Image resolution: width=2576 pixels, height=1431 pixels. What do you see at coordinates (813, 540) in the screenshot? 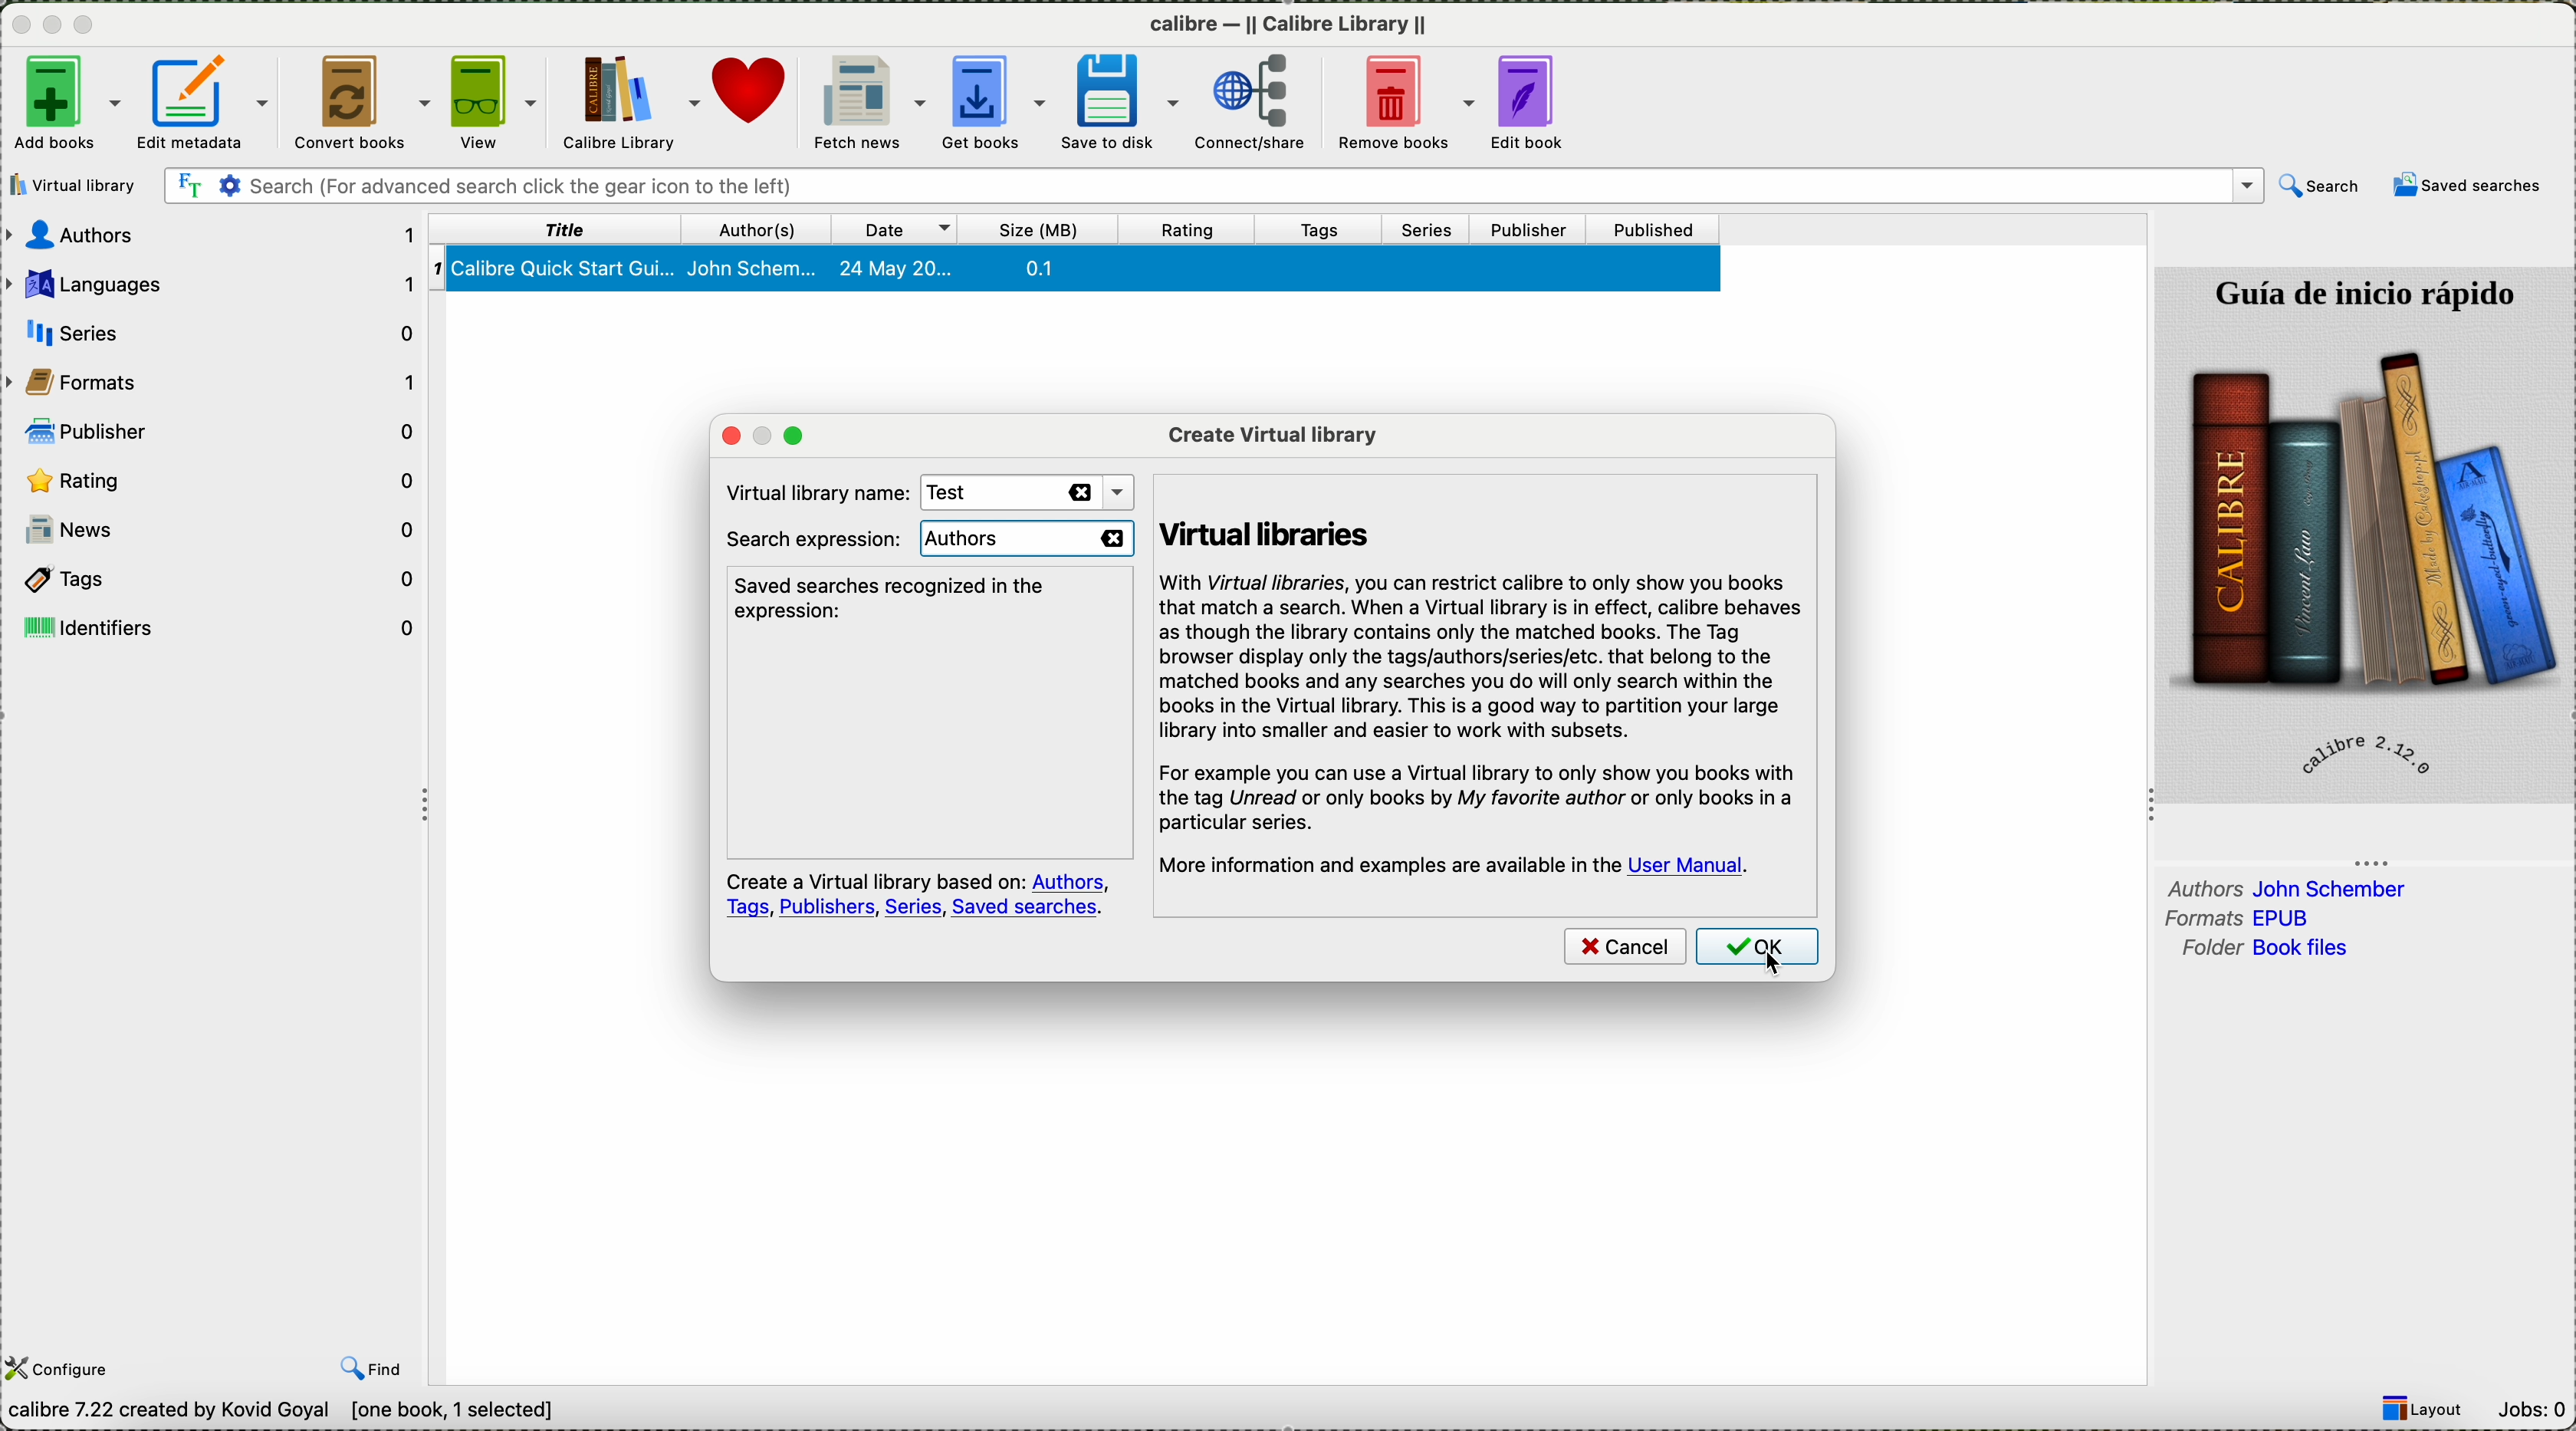
I see `search expression` at bounding box center [813, 540].